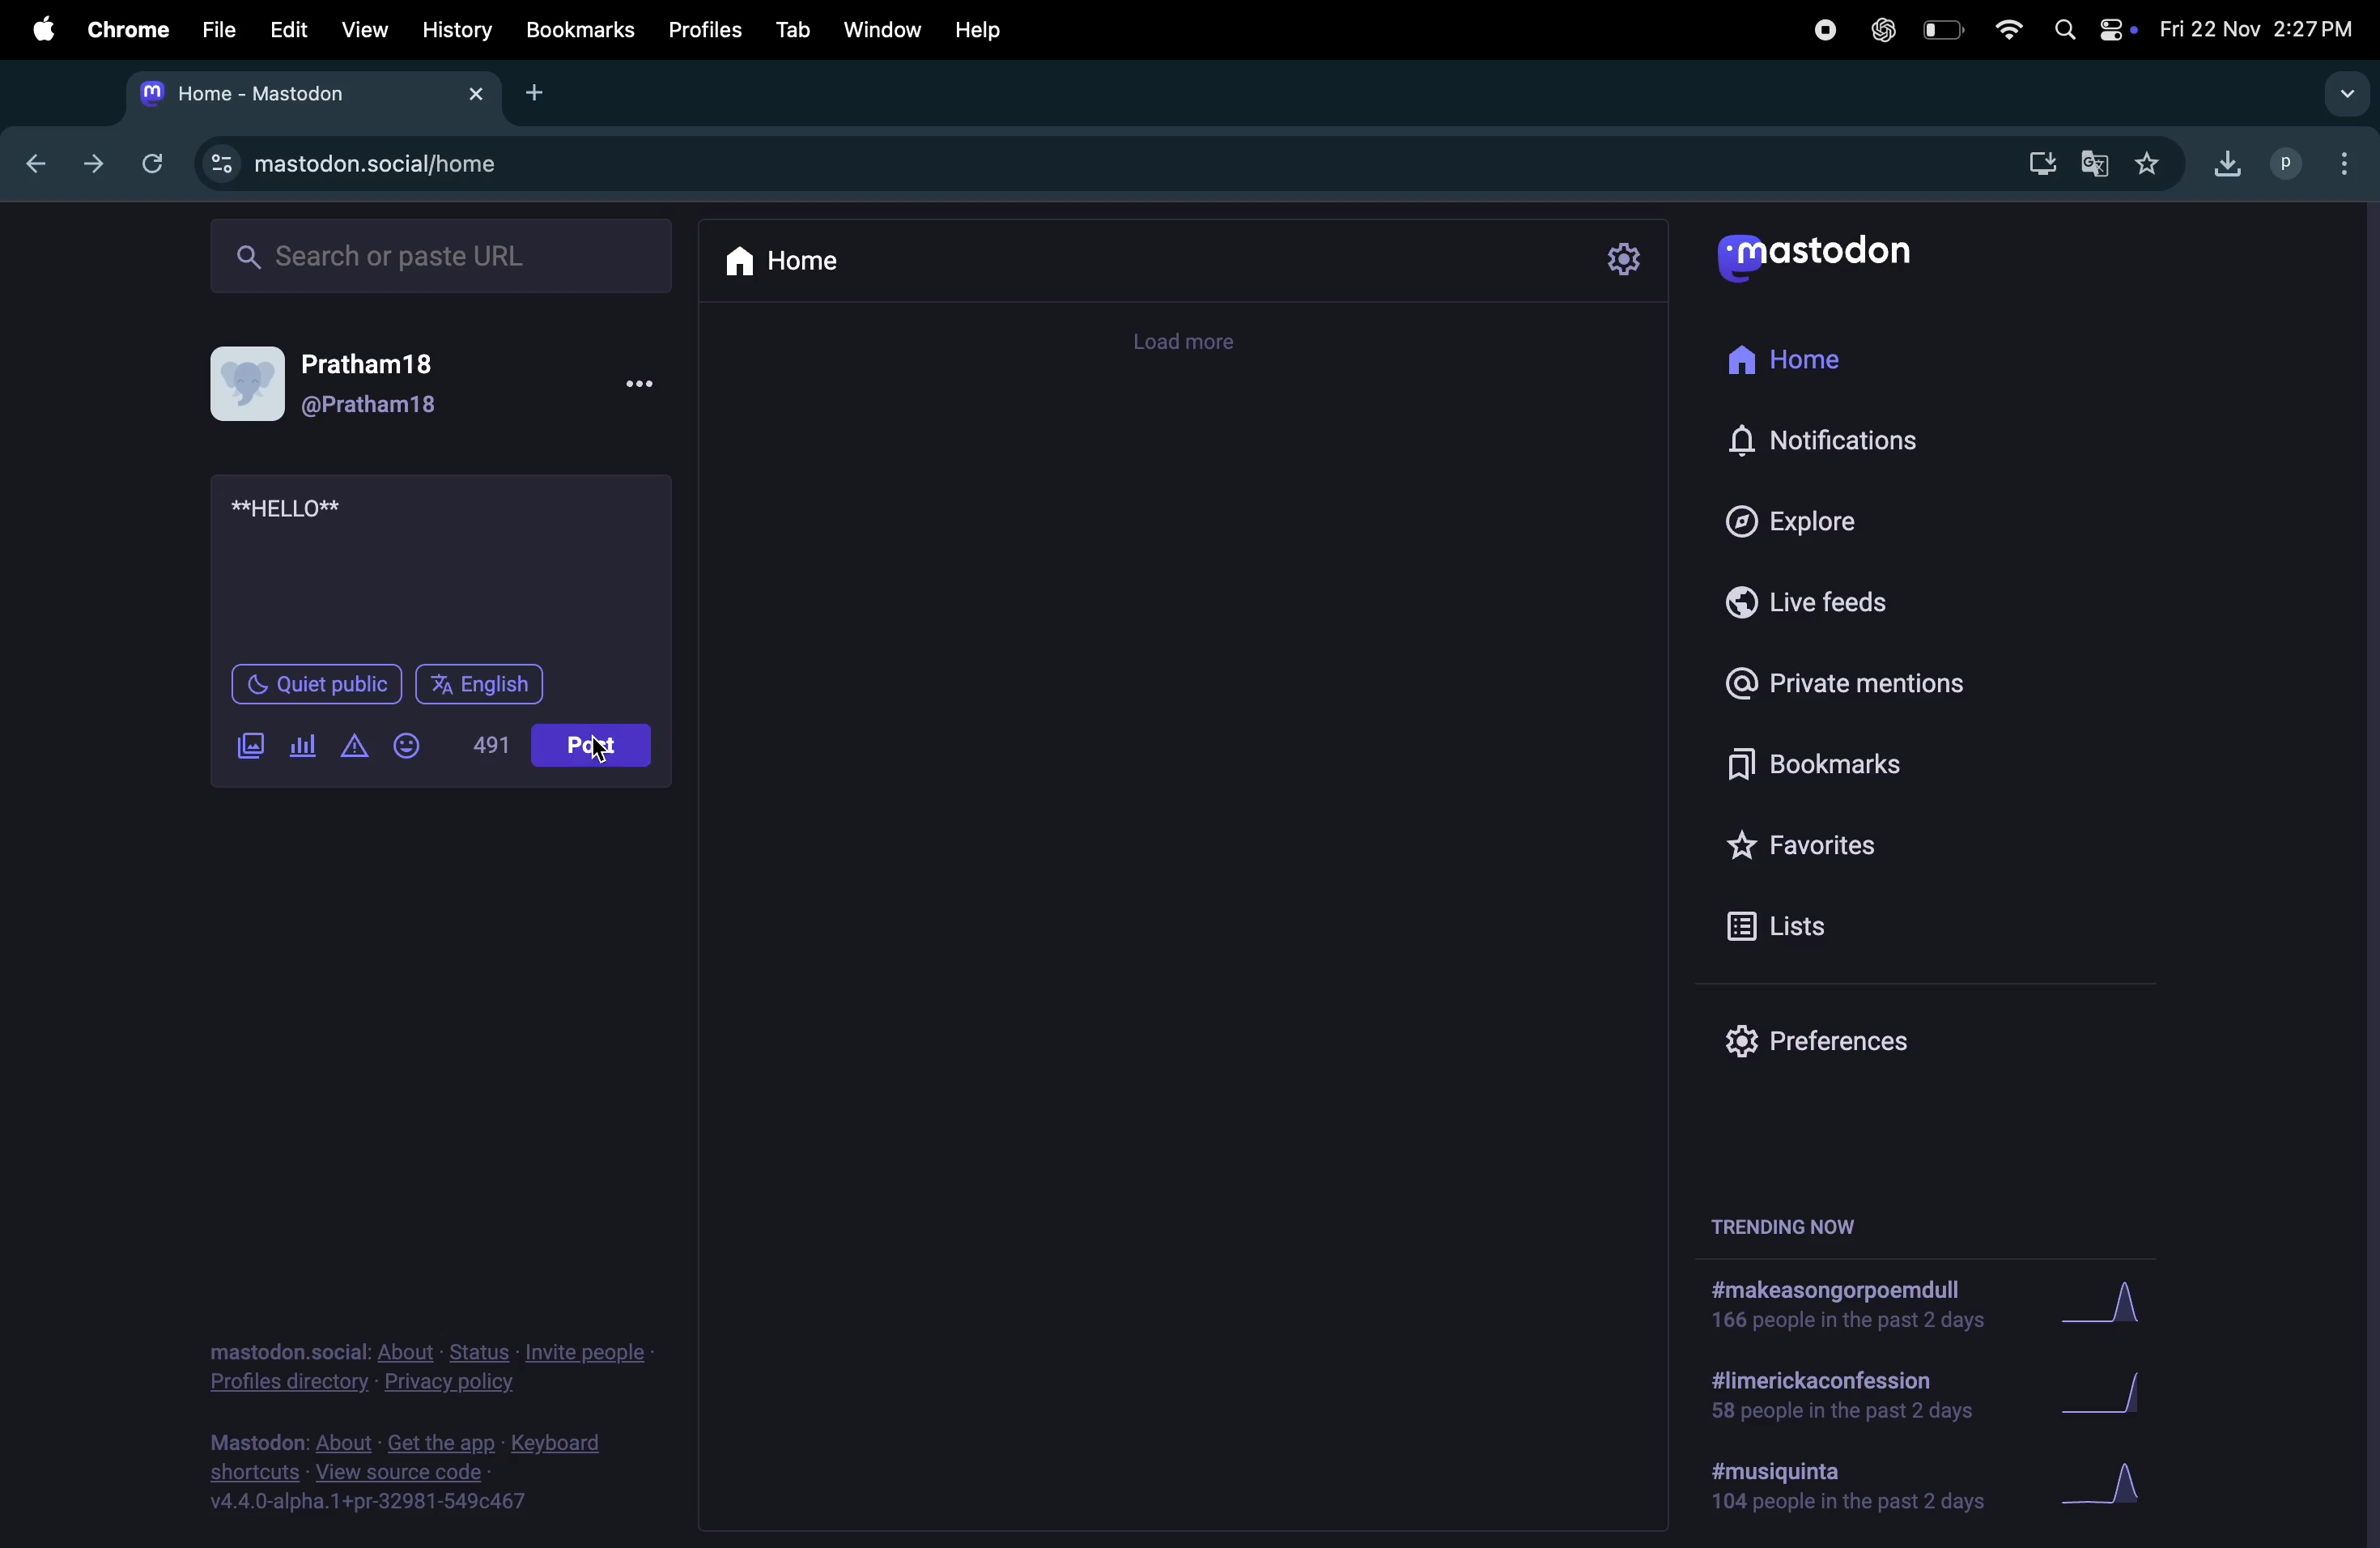  Describe the element at coordinates (1870, 520) in the screenshot. I see `explore` at that location.